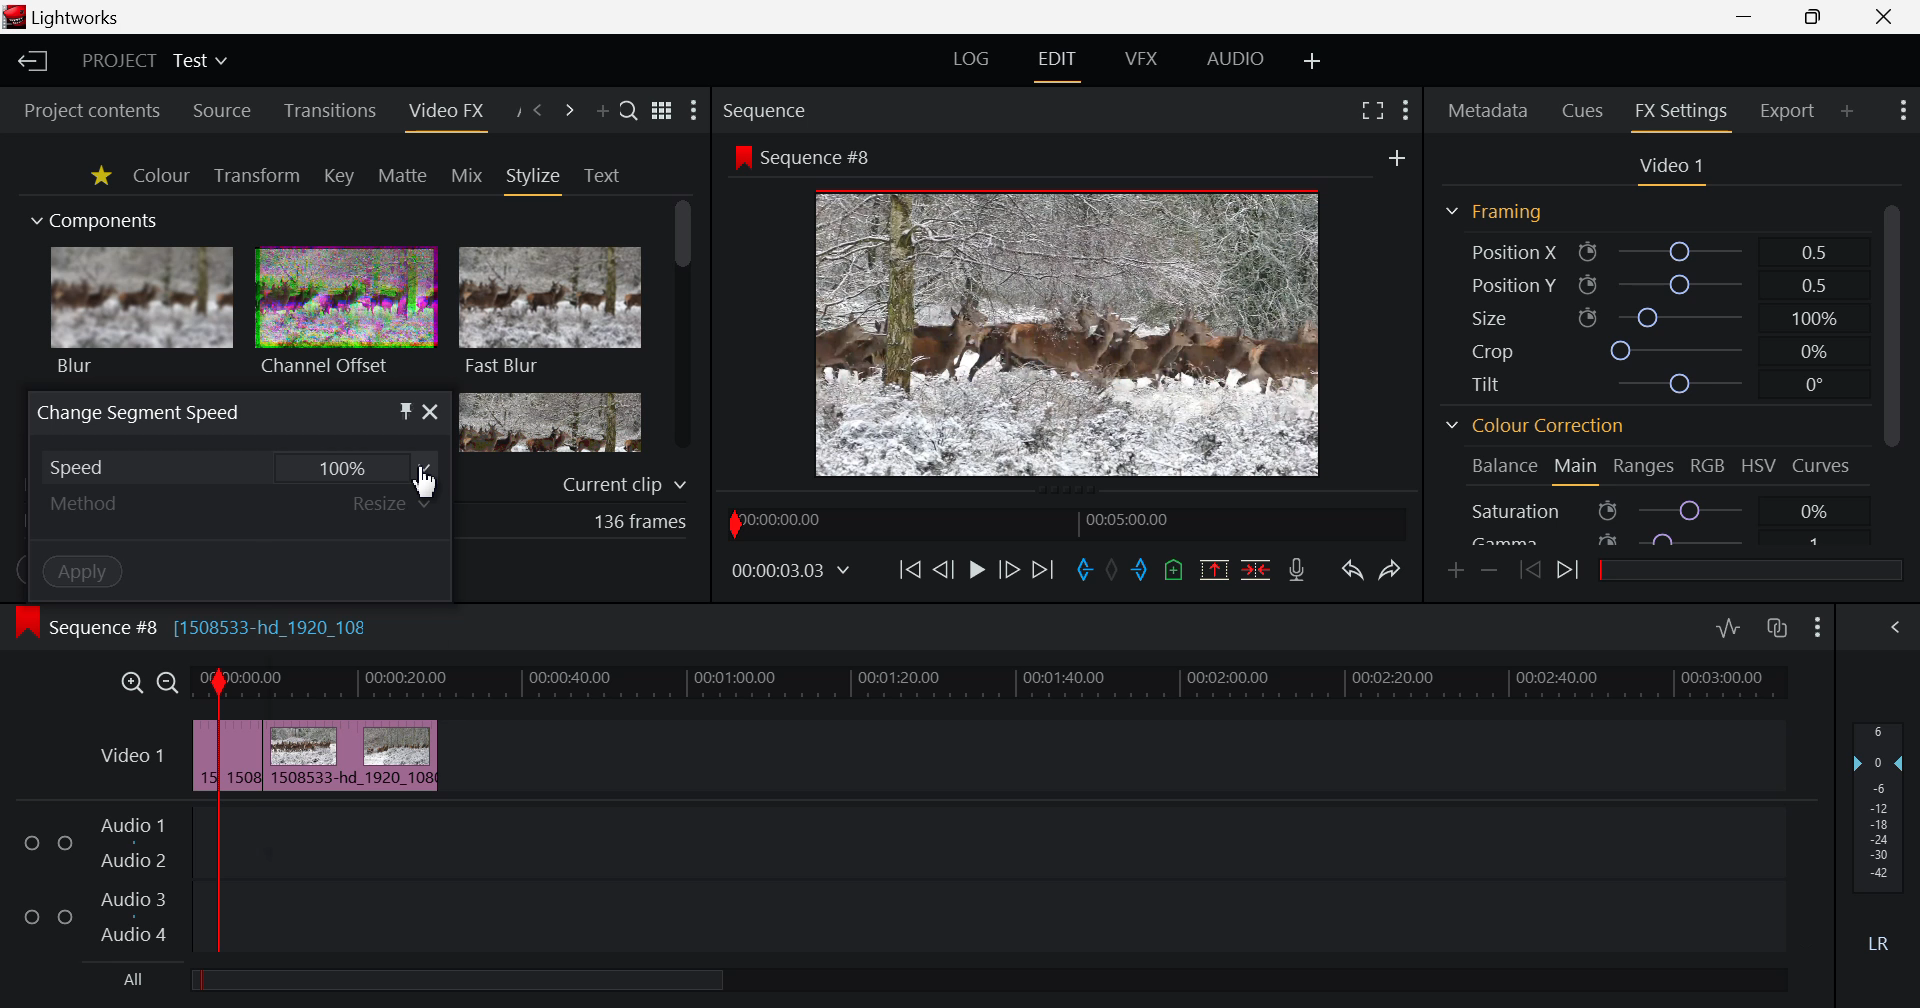  What do you see at coordinates (240, 467) in the screenshot?
I see `Cursor on Speed` at bounding box center [240, 467].